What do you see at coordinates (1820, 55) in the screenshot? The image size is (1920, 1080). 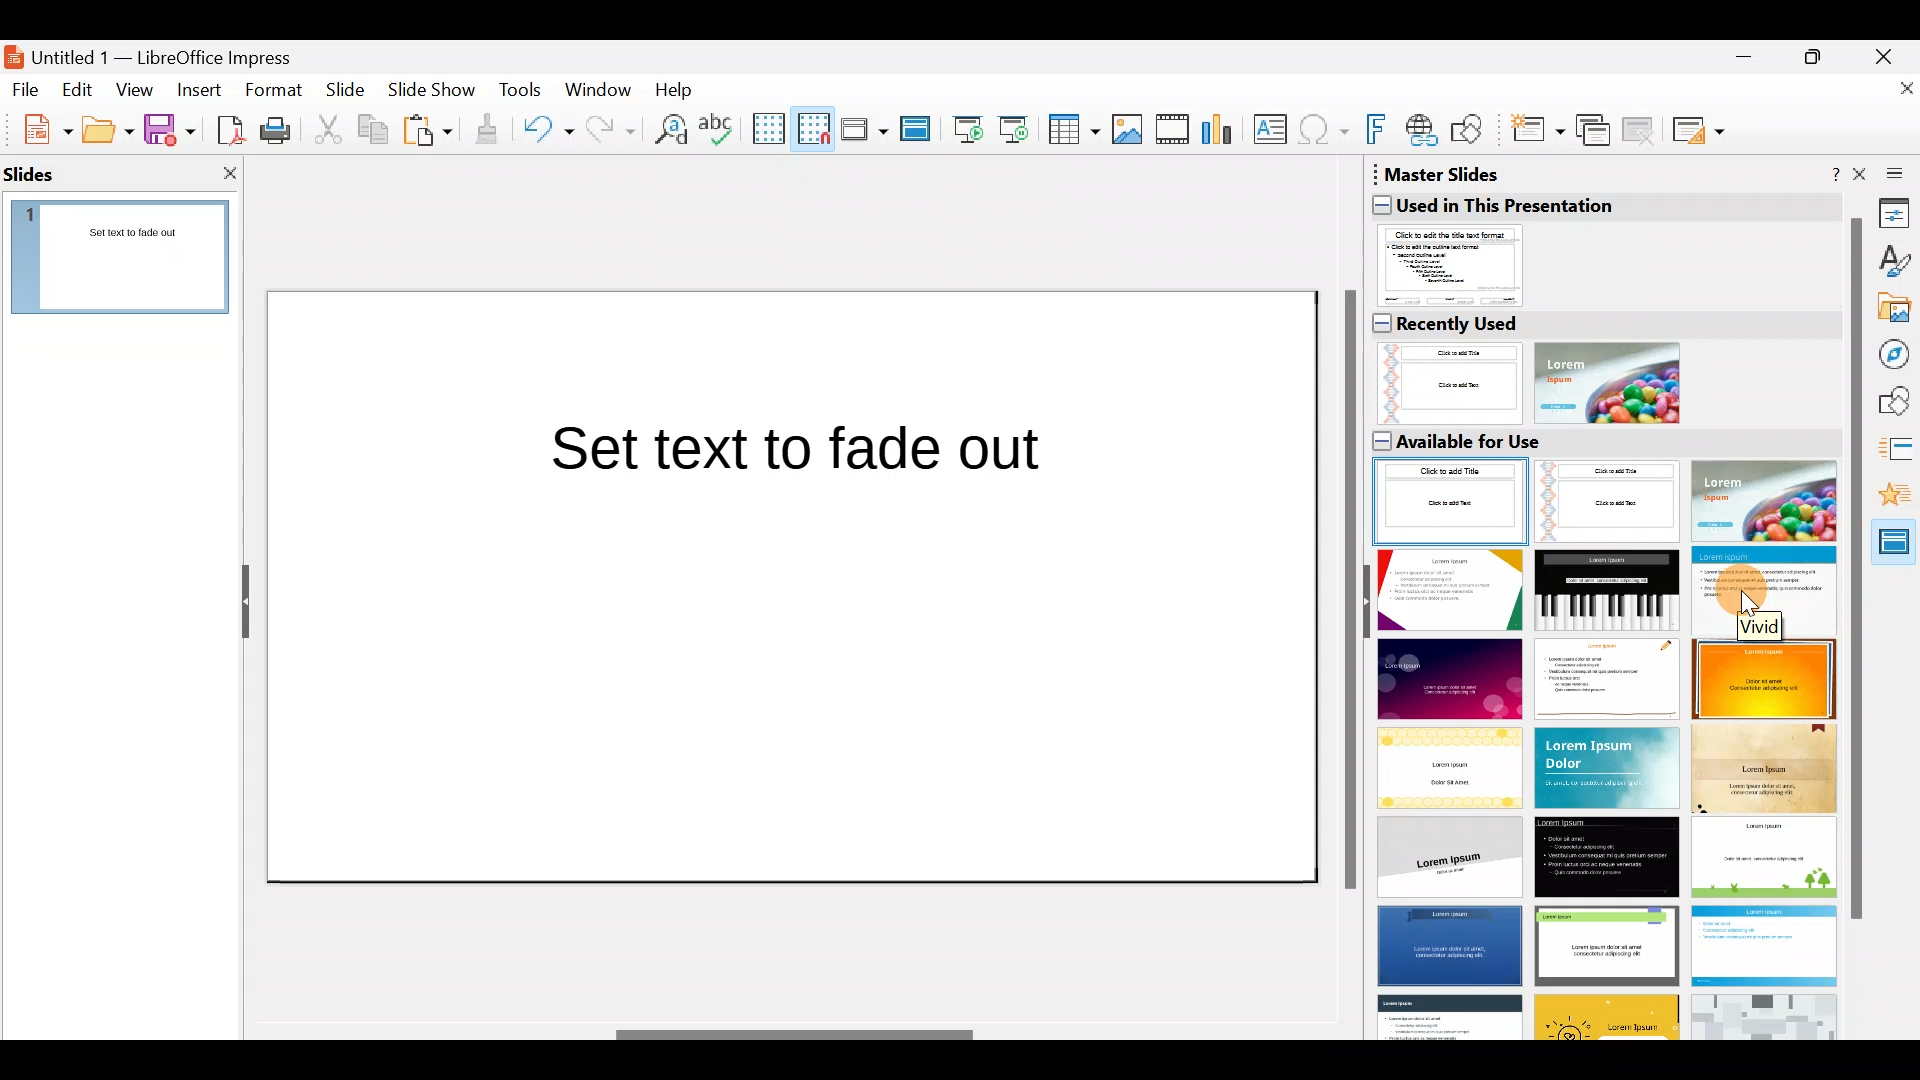 I see `Maximise` at bounding box center [1820, 55].